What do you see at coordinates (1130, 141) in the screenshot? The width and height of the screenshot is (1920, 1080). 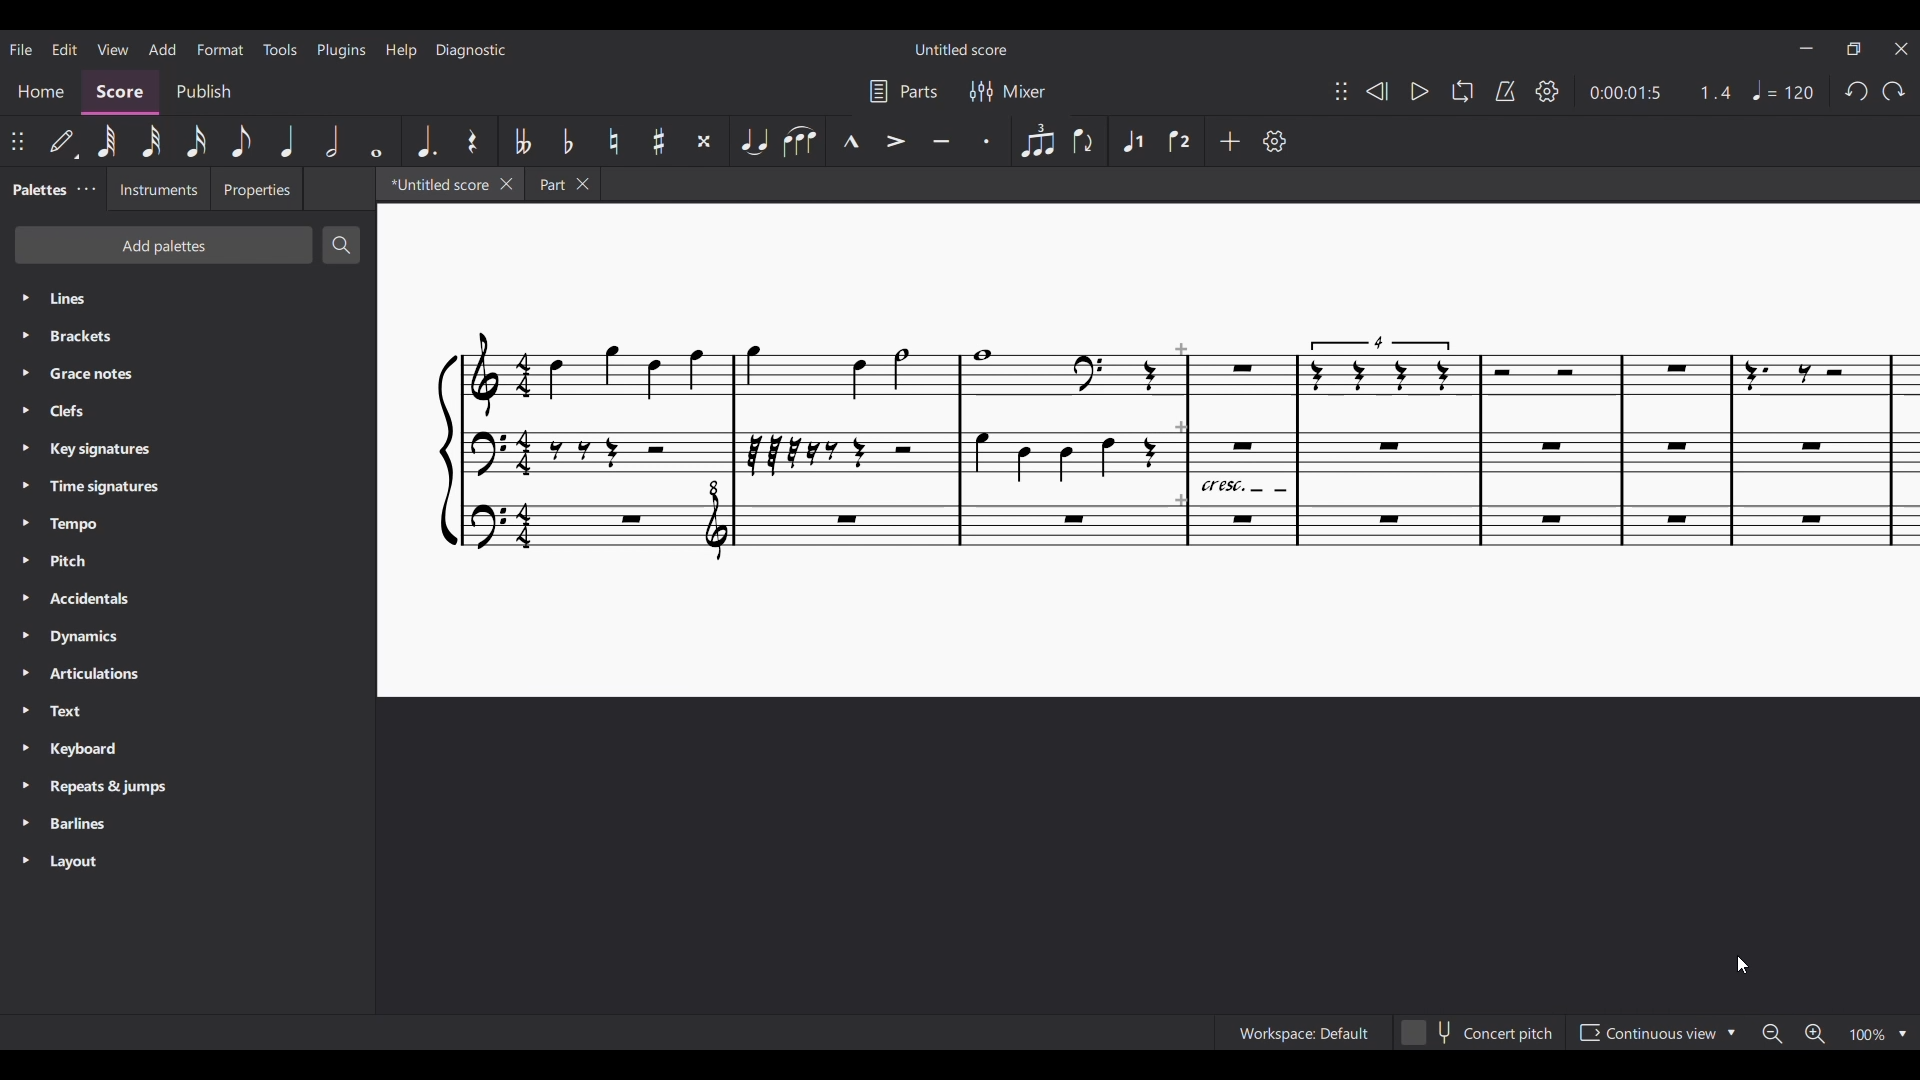 I see `Voice 1` at bounding box center [1130, 141].